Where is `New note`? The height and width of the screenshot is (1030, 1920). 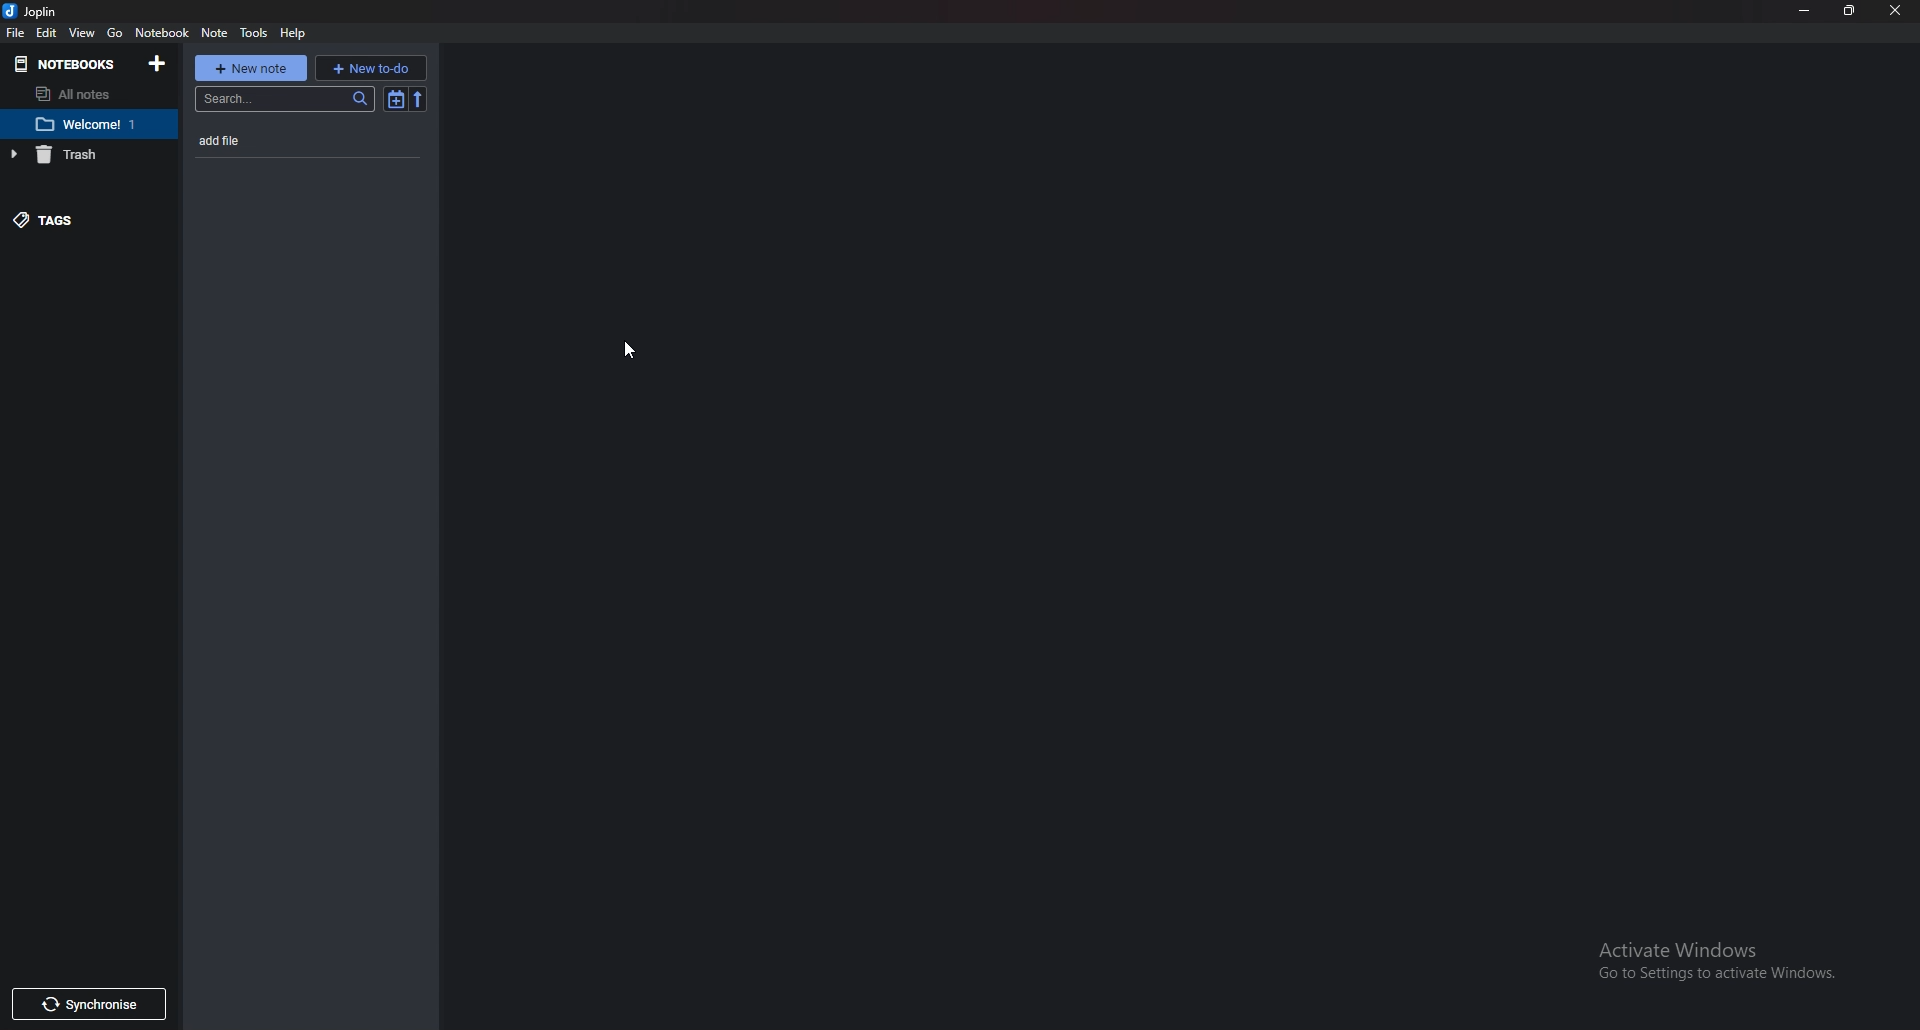 New note is located at coordinates (250, 66).